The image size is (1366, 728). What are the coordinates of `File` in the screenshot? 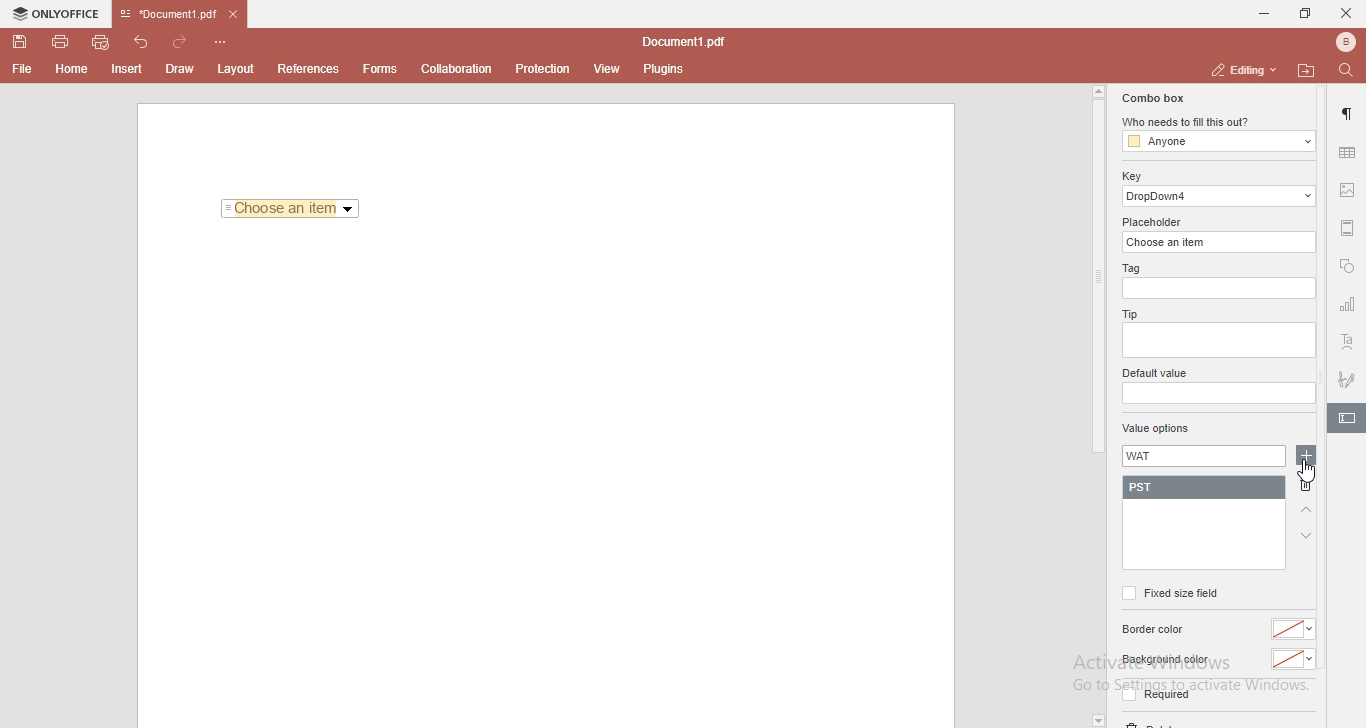 It's located at (20, 69).